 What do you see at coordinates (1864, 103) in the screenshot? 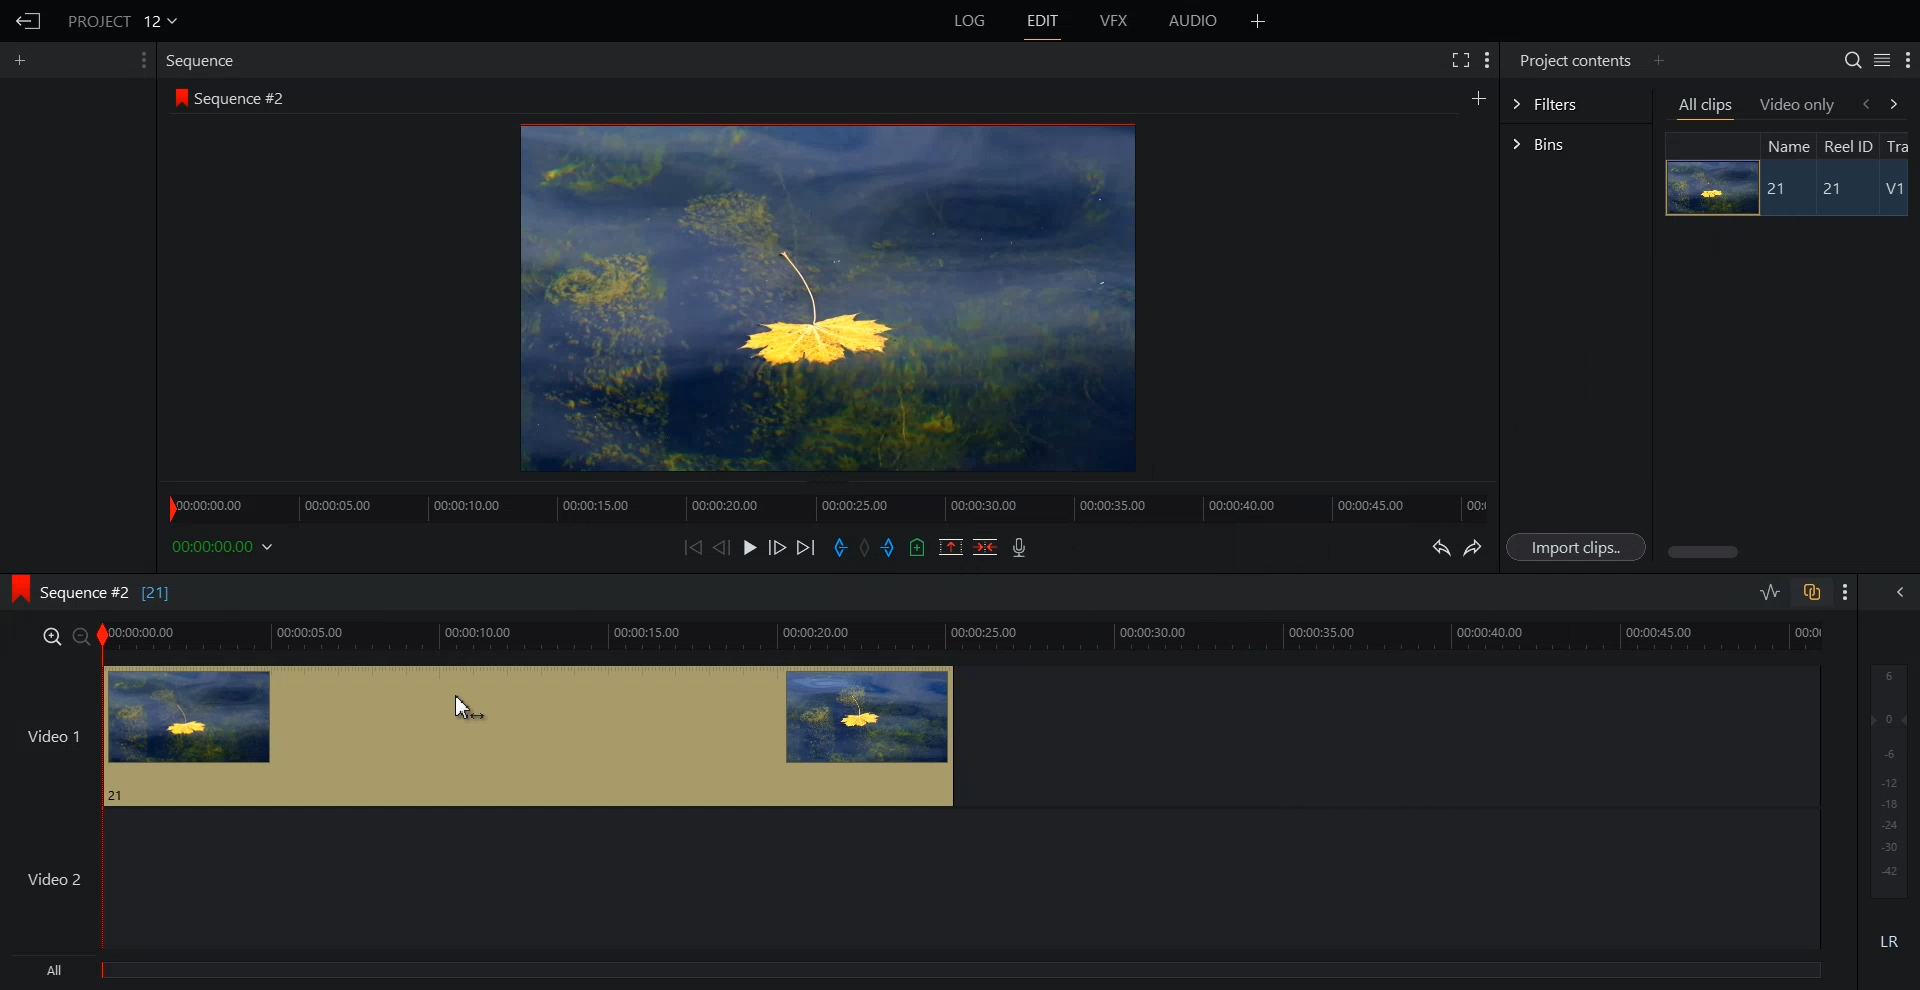
I see `backward` at bounding box center [1864, 103].